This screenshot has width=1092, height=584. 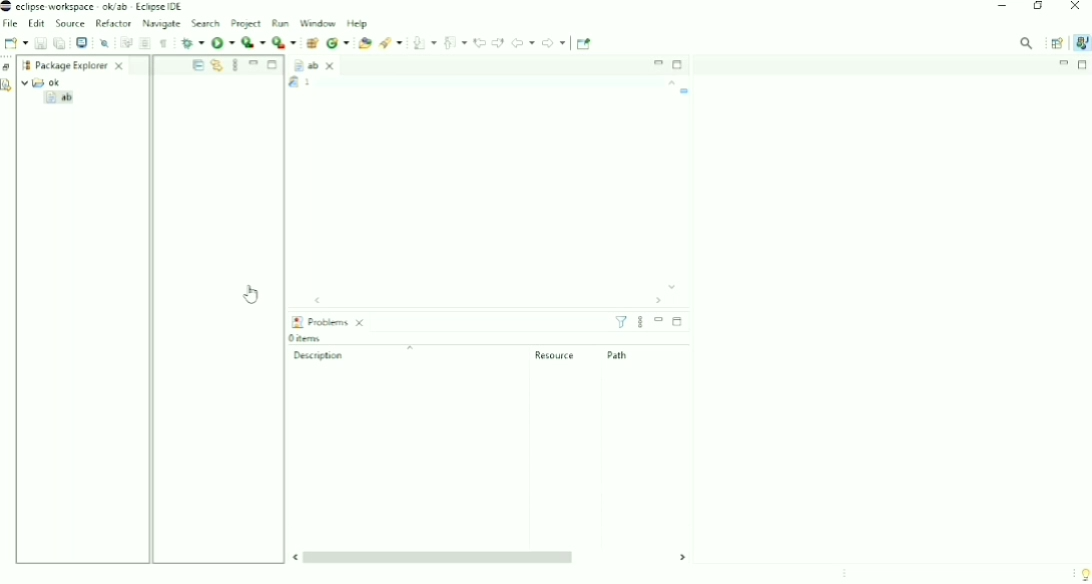 I want to click on Coverage, so click(x=254, y=42).